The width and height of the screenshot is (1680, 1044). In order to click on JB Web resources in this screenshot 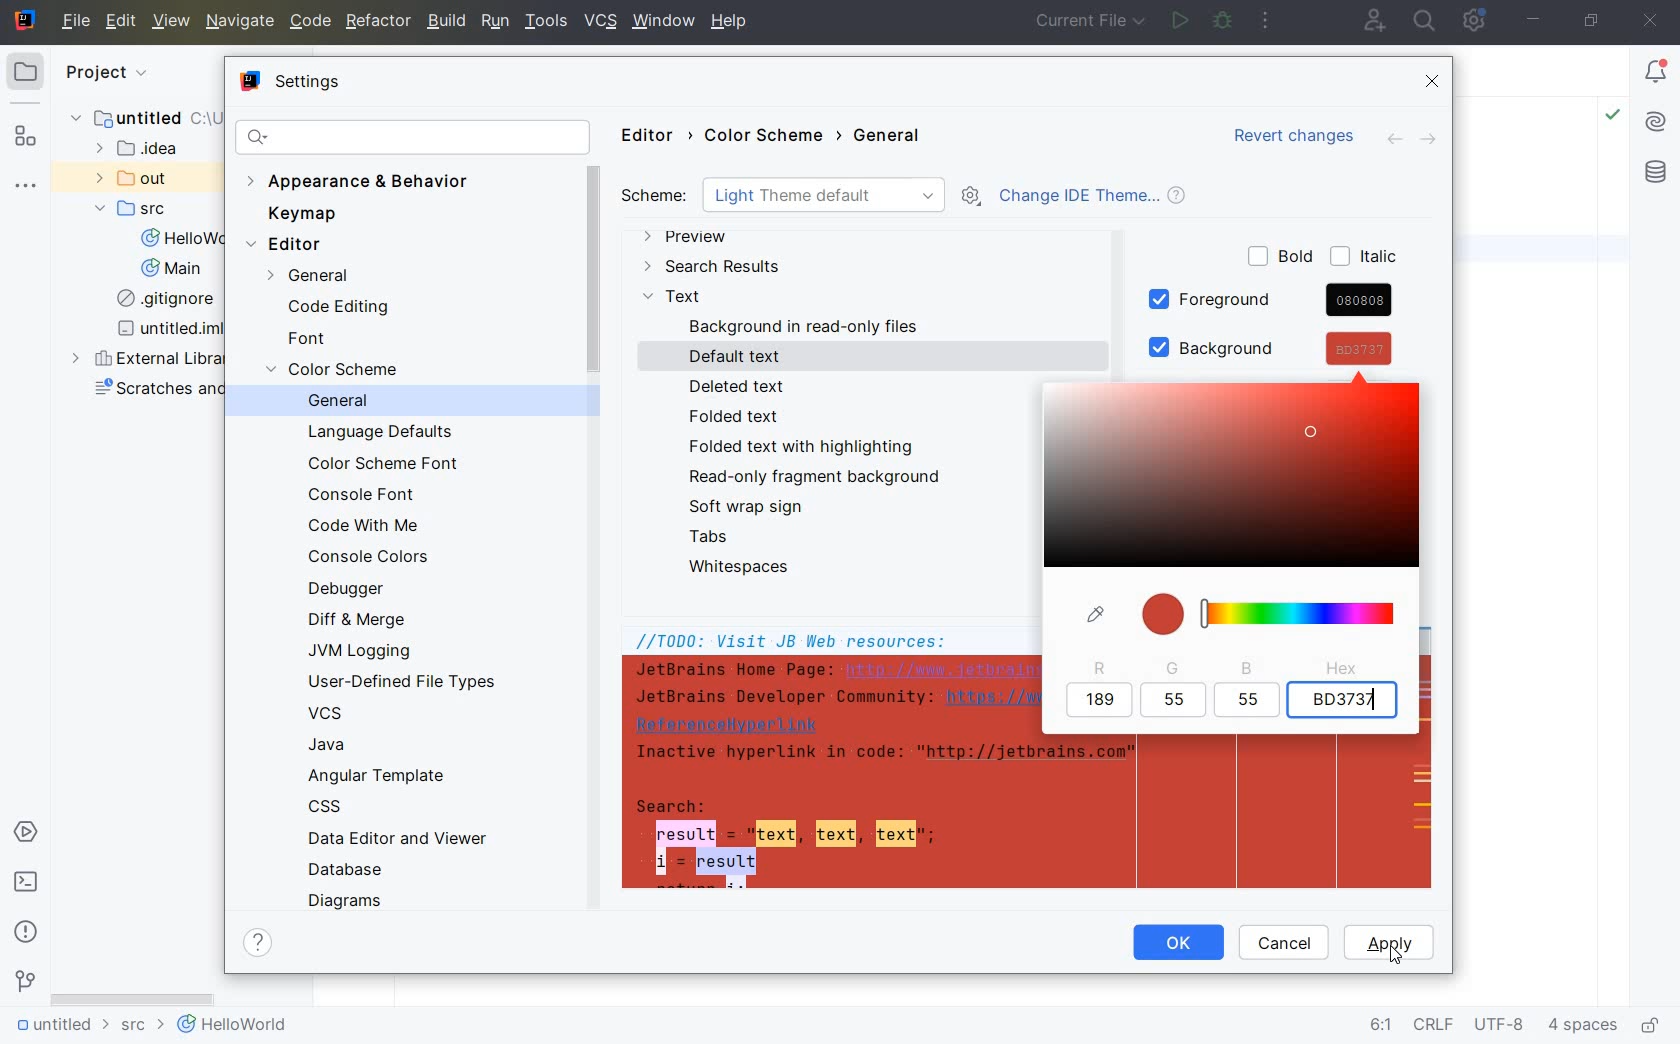, I will do `click(831, 761)`.